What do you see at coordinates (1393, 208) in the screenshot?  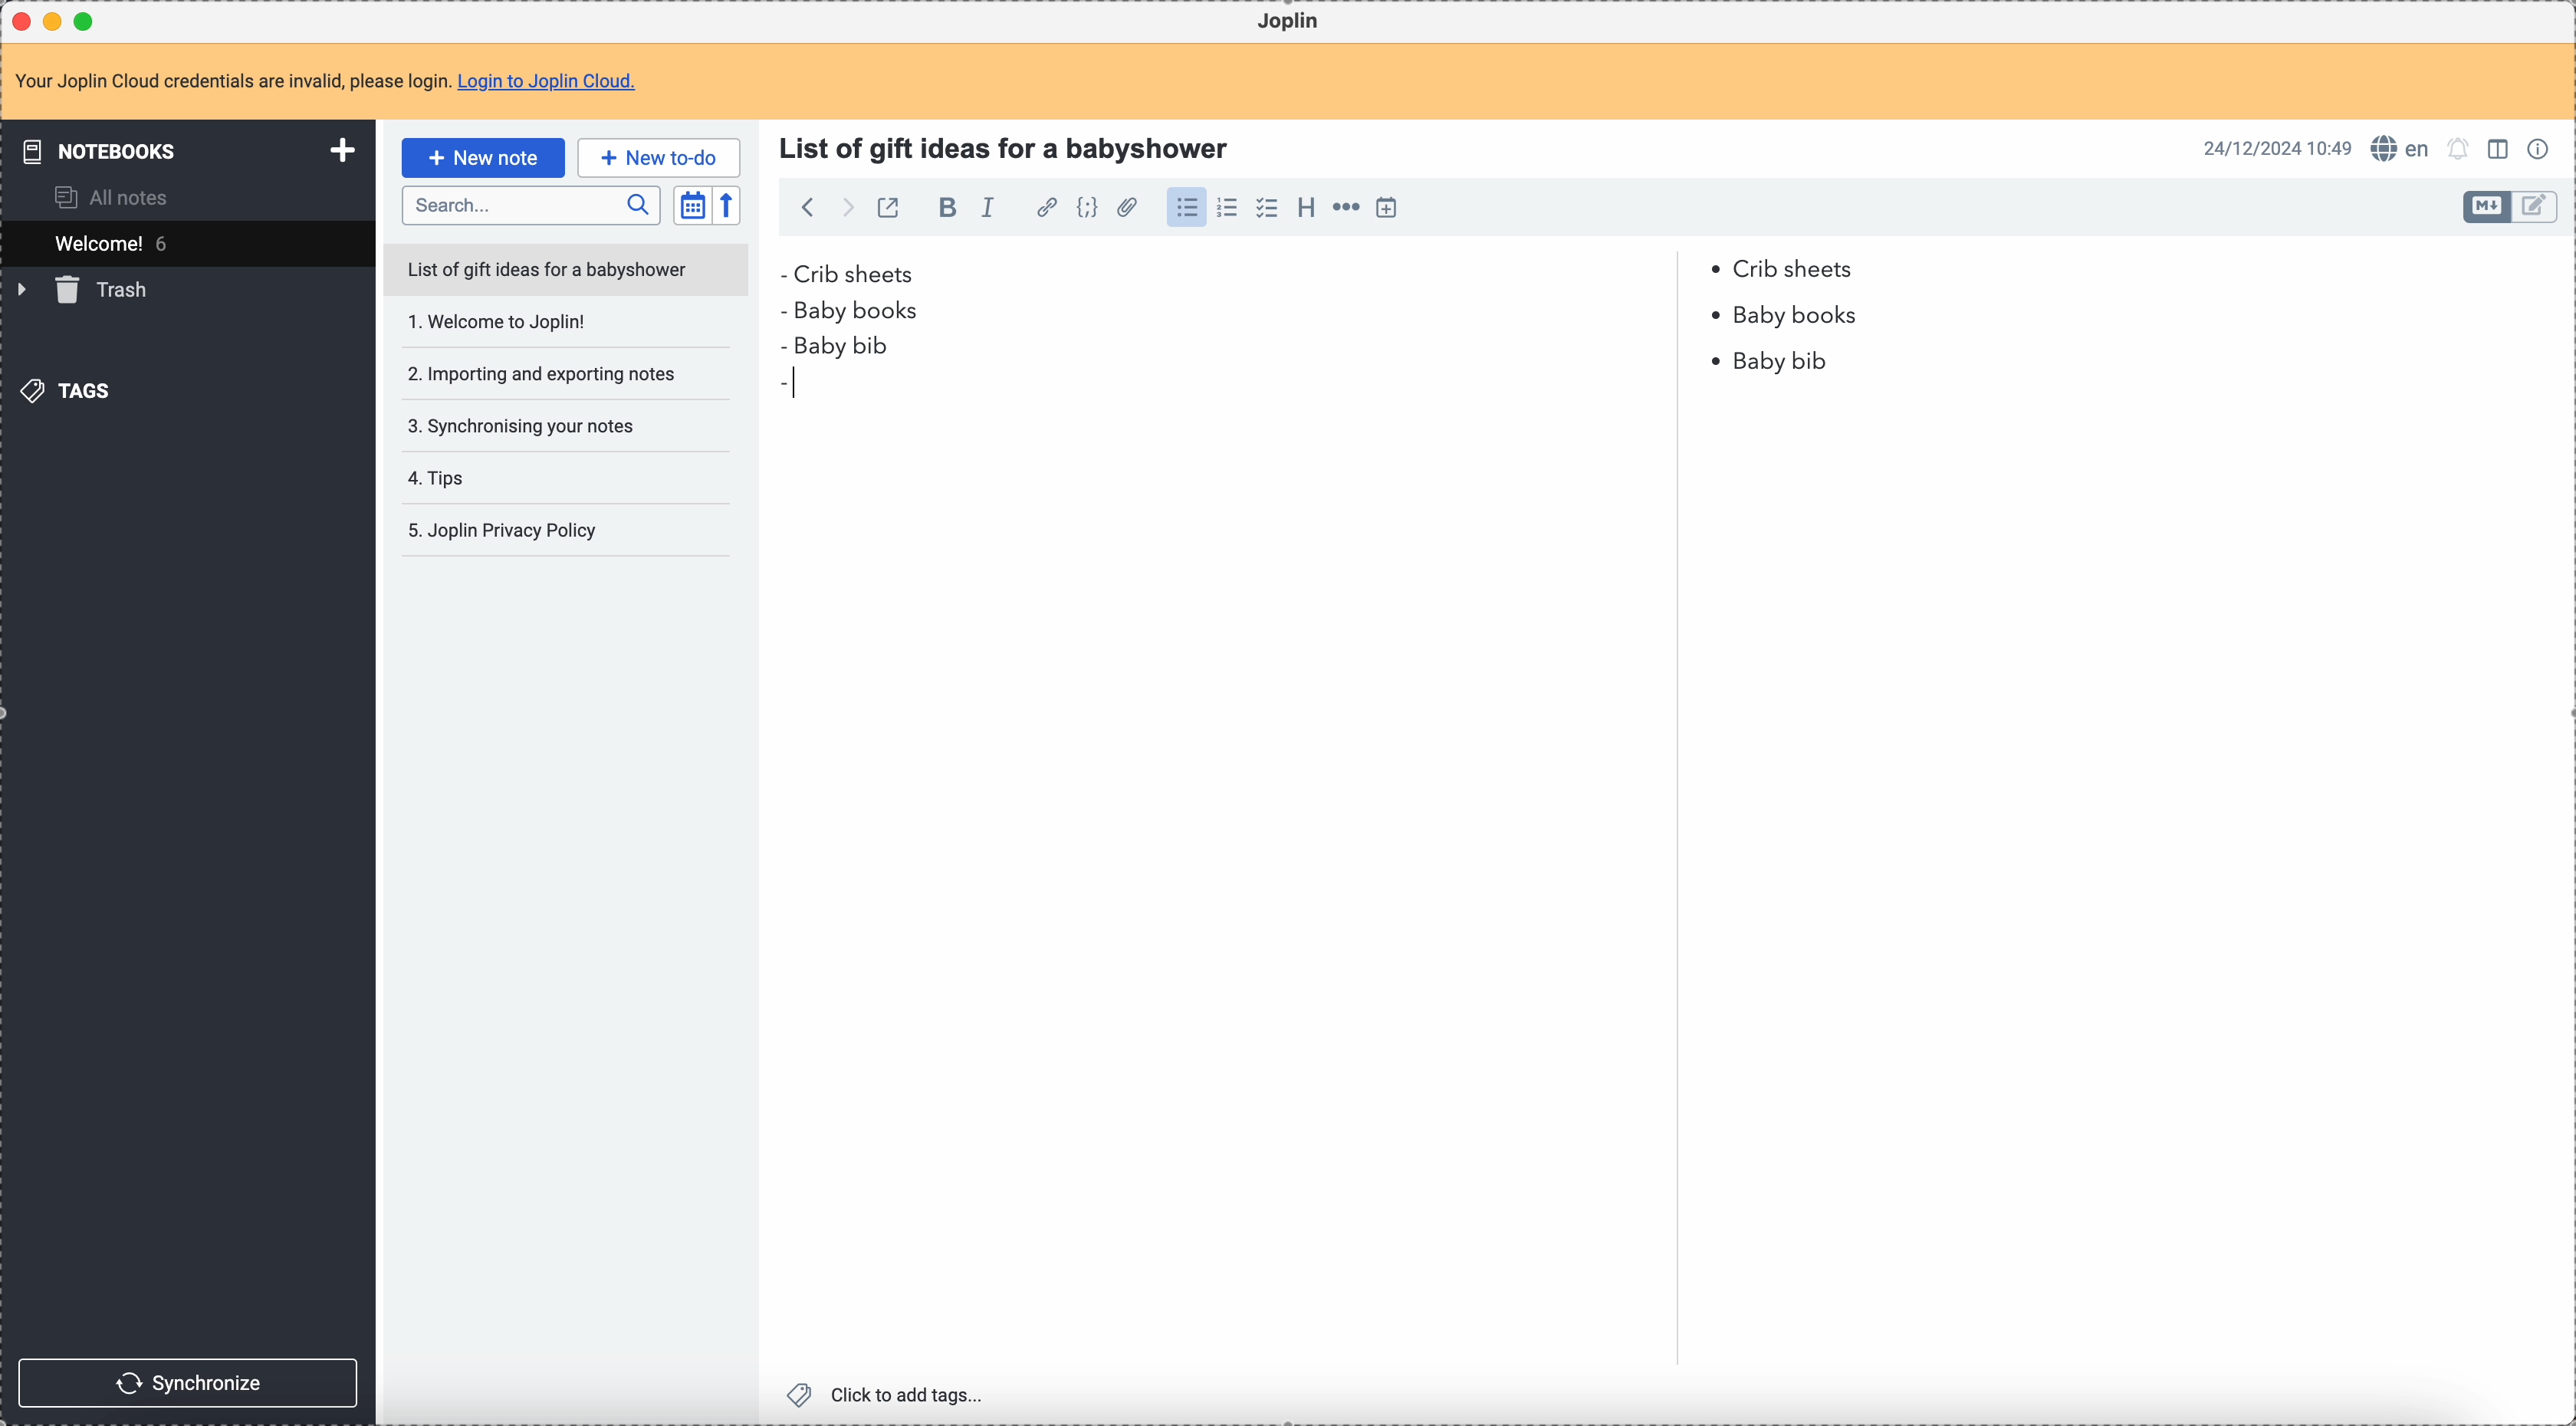 I see `insert time` at bounding box center [1393, 208].